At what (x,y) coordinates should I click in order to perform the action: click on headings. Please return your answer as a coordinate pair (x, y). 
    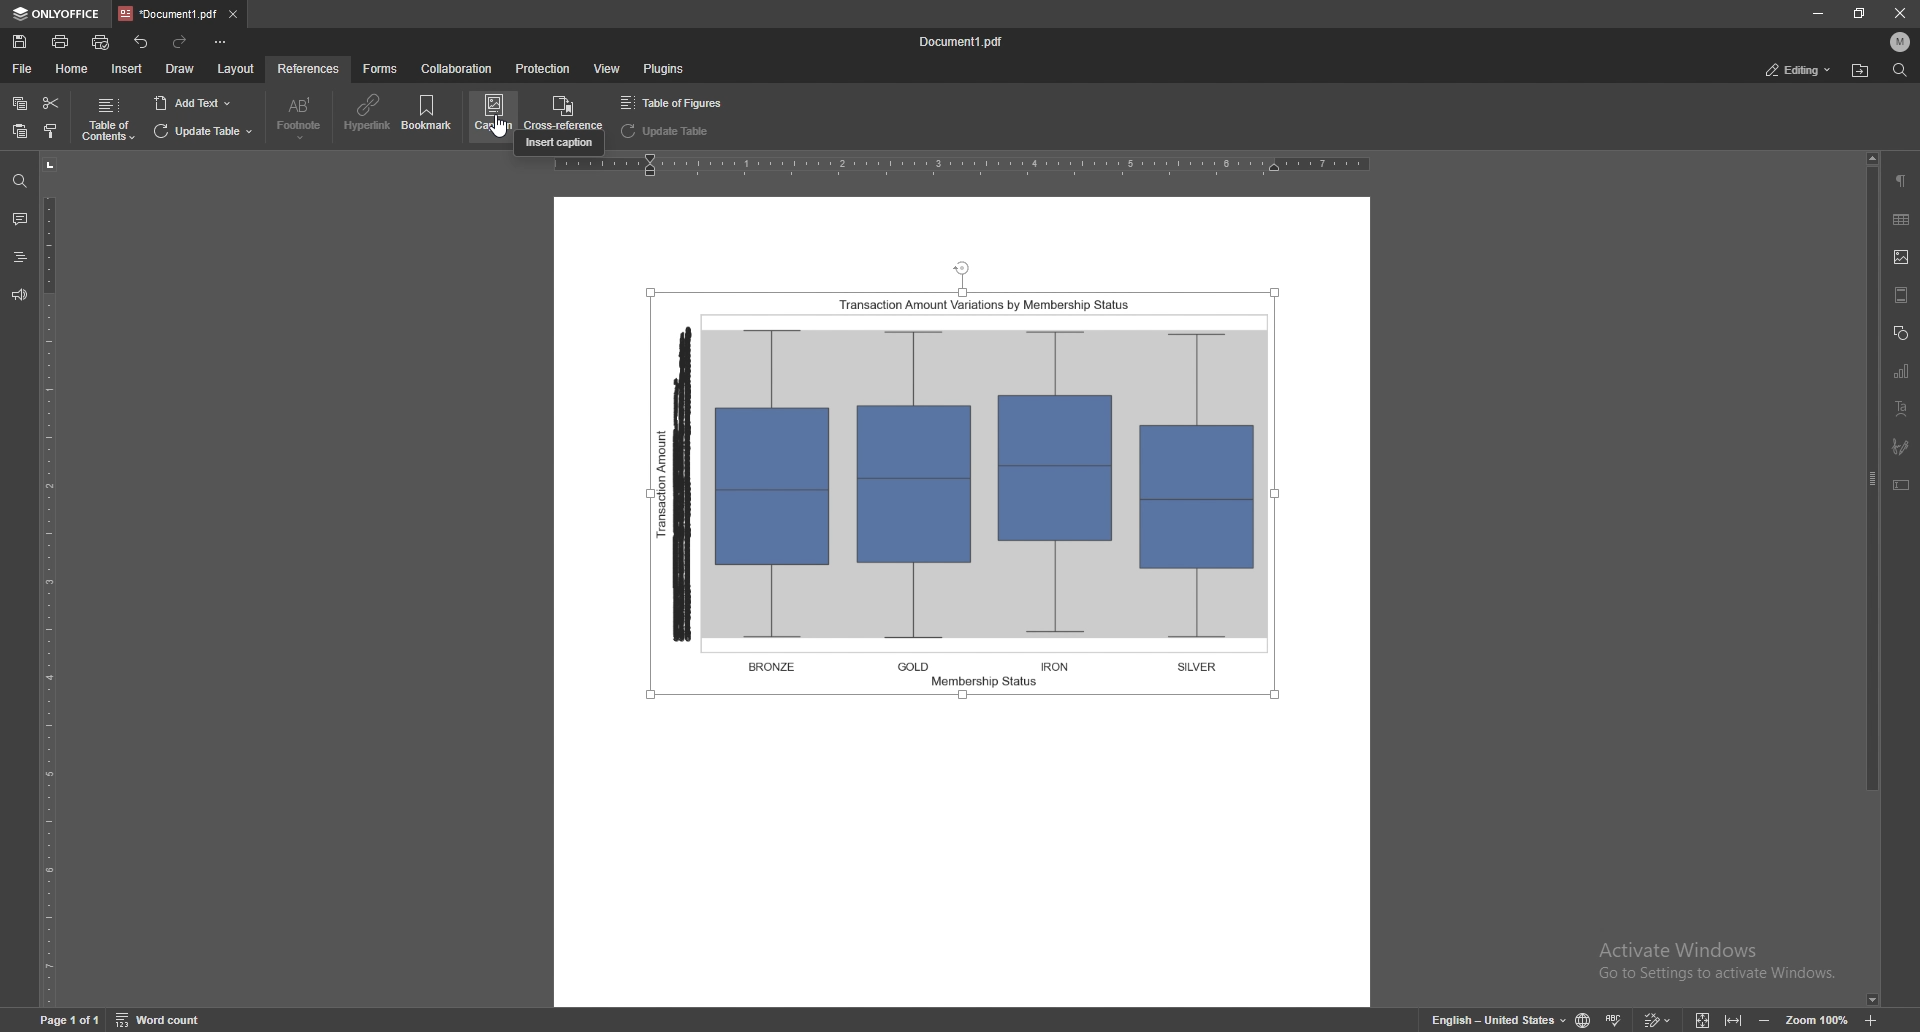
    Looking at the image, I should click on (20, 257).